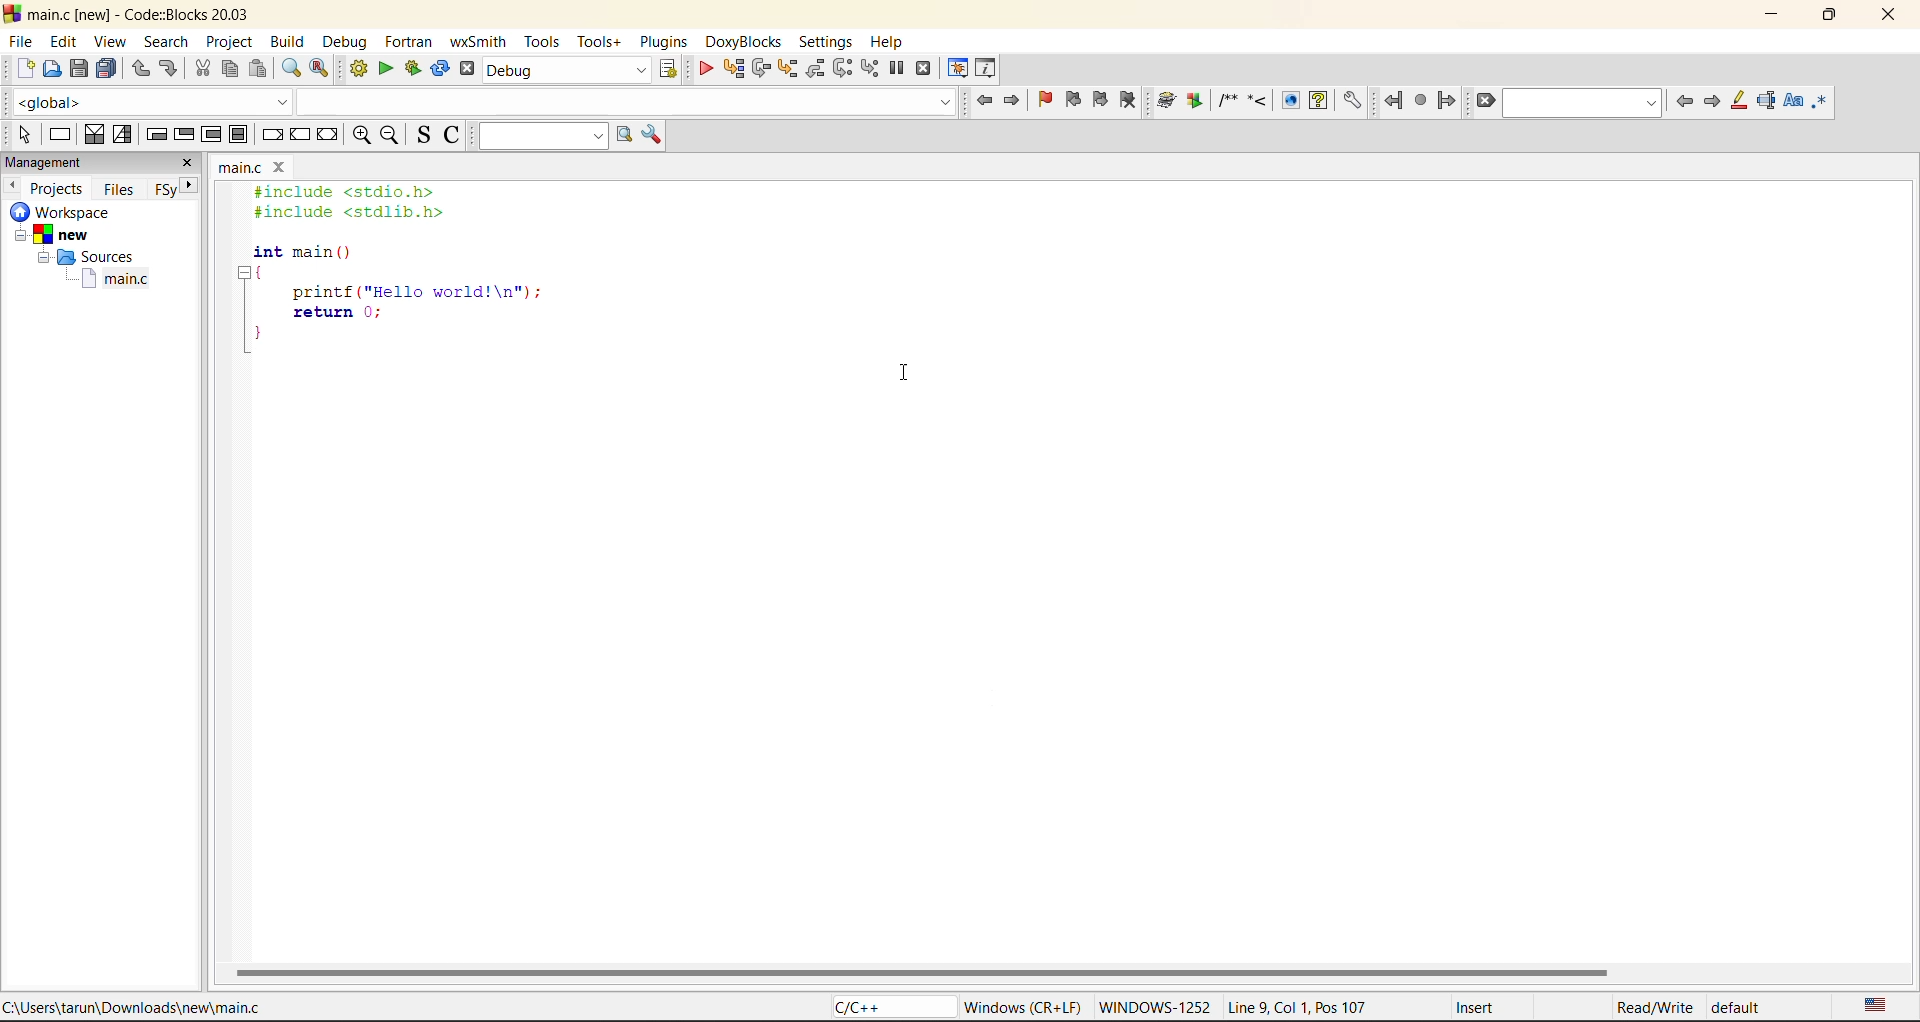 This screenshot has height=1022, width=1920. Describe the element at coordinates (670, 70) in the screenshot. I see `show select target dialog` at that location.